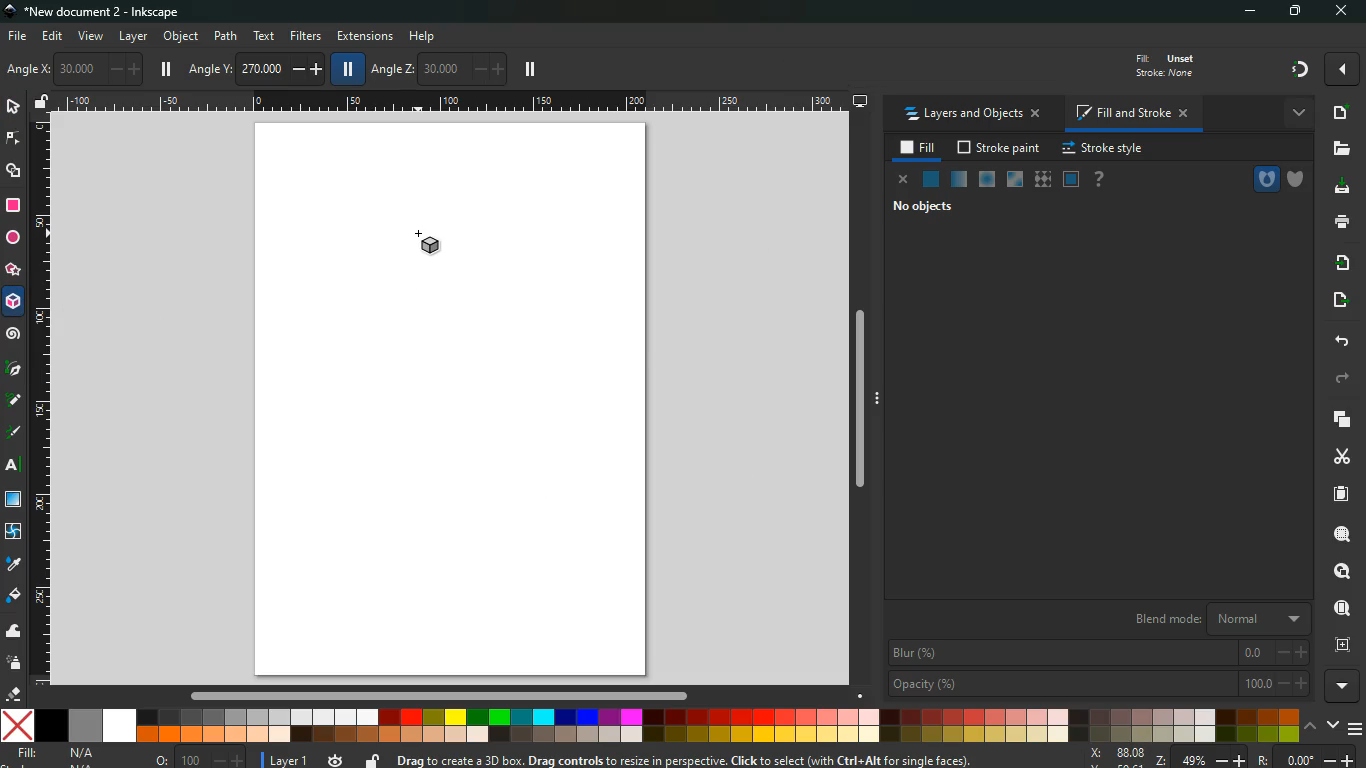 The height and width of the screenshot is (768, 1366). What do you see at coordinates (866, 401) in the screenshot?
I see `Scroll bar` at bounding box center [866, 401].